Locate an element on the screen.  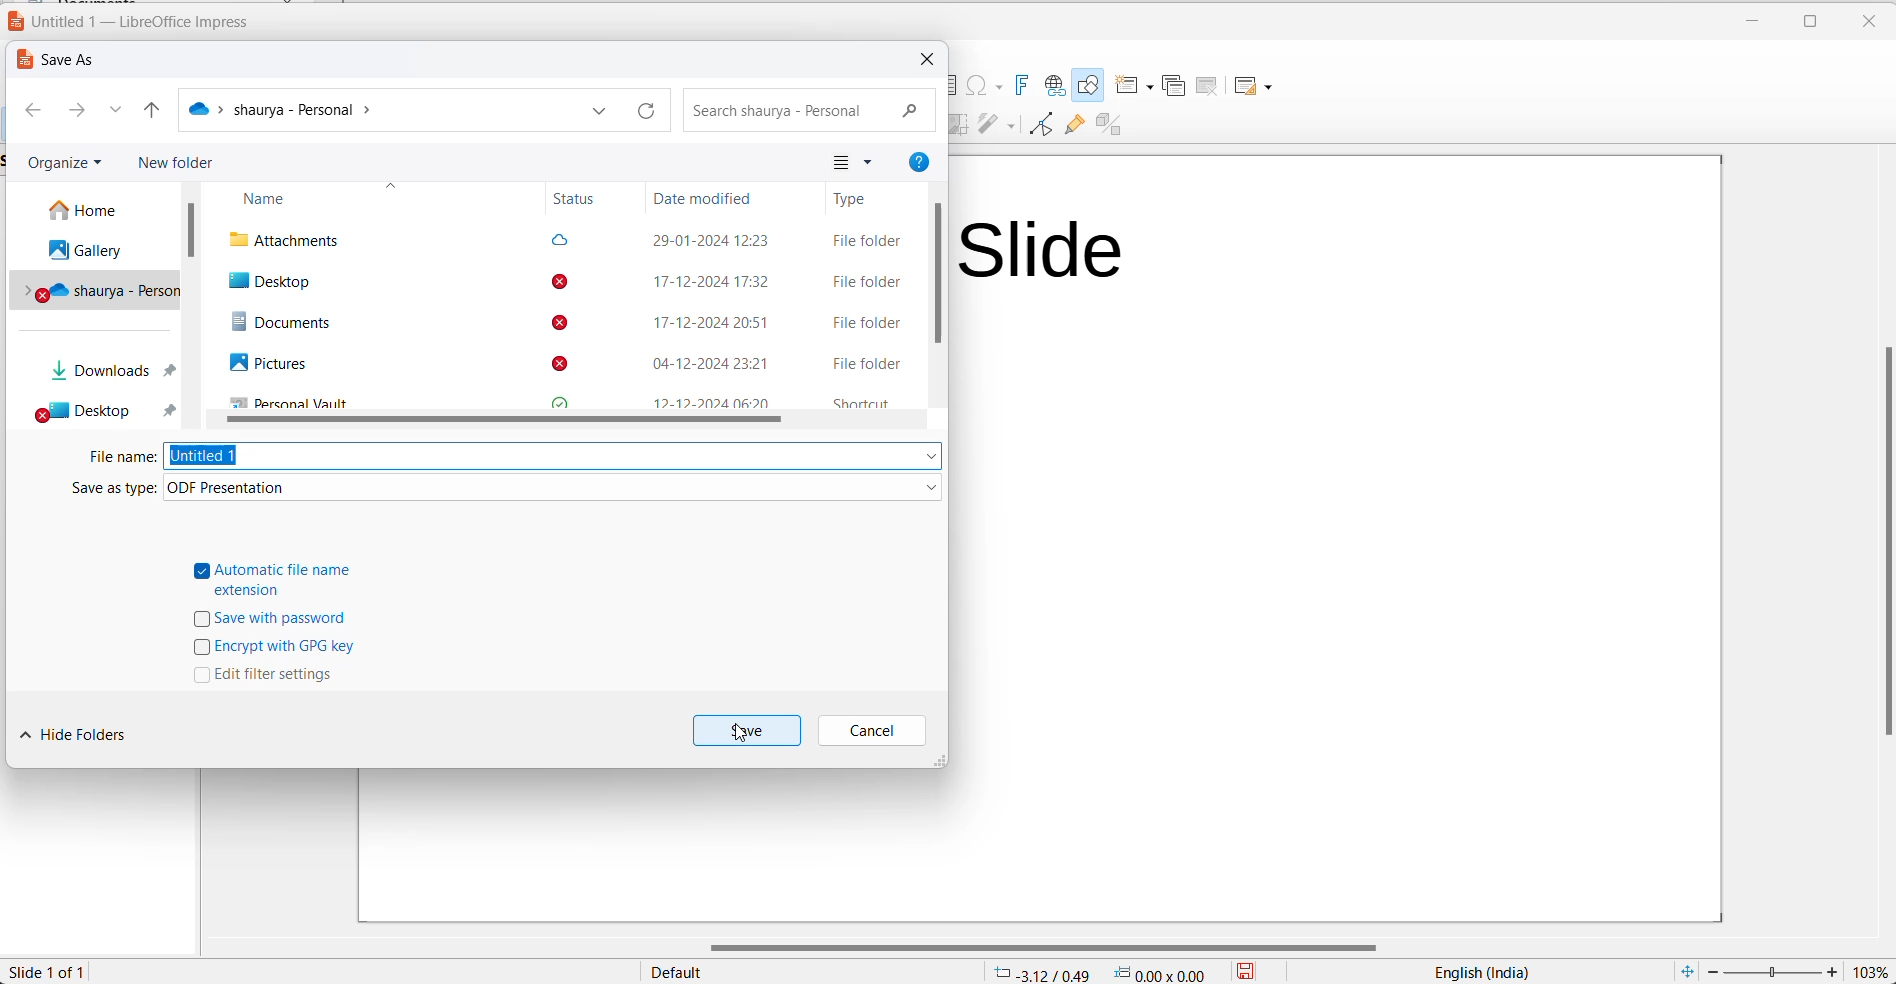
save is located at coordinates (1253, 971).